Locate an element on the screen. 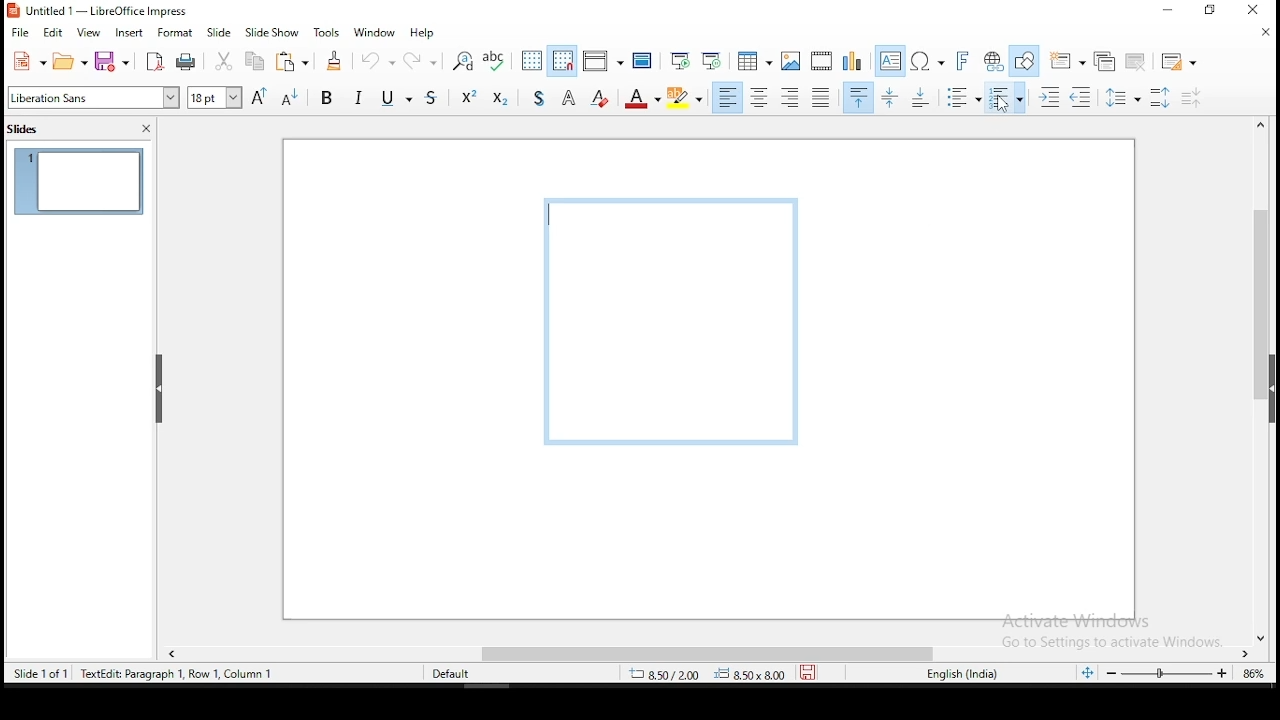 The height and width of the screenshot is (720, 1280). textedit: paragraph 1, row 1, column 1 is located at coordinates (181, 674).